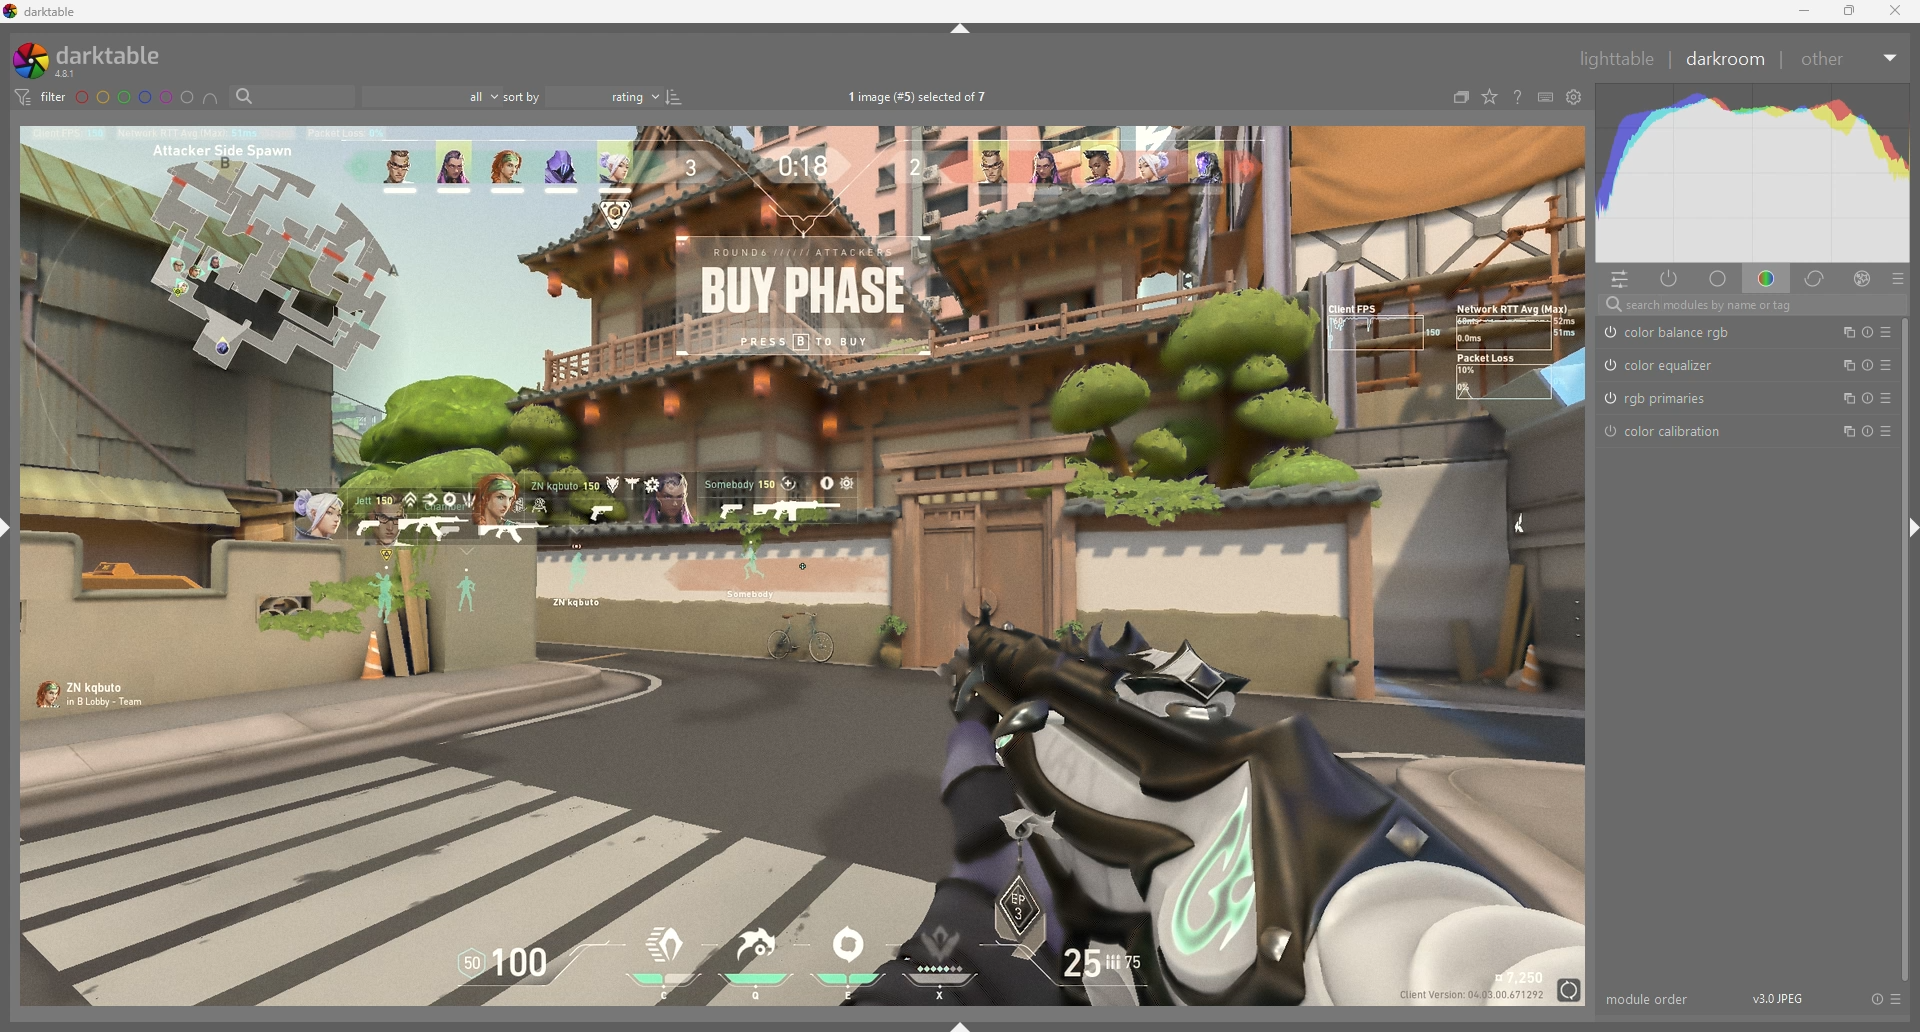 This screenshot has width=1920, height=1032. Describe the element at coordinates (1618, 59) in the screenshot. I see `lighttable` at that location.